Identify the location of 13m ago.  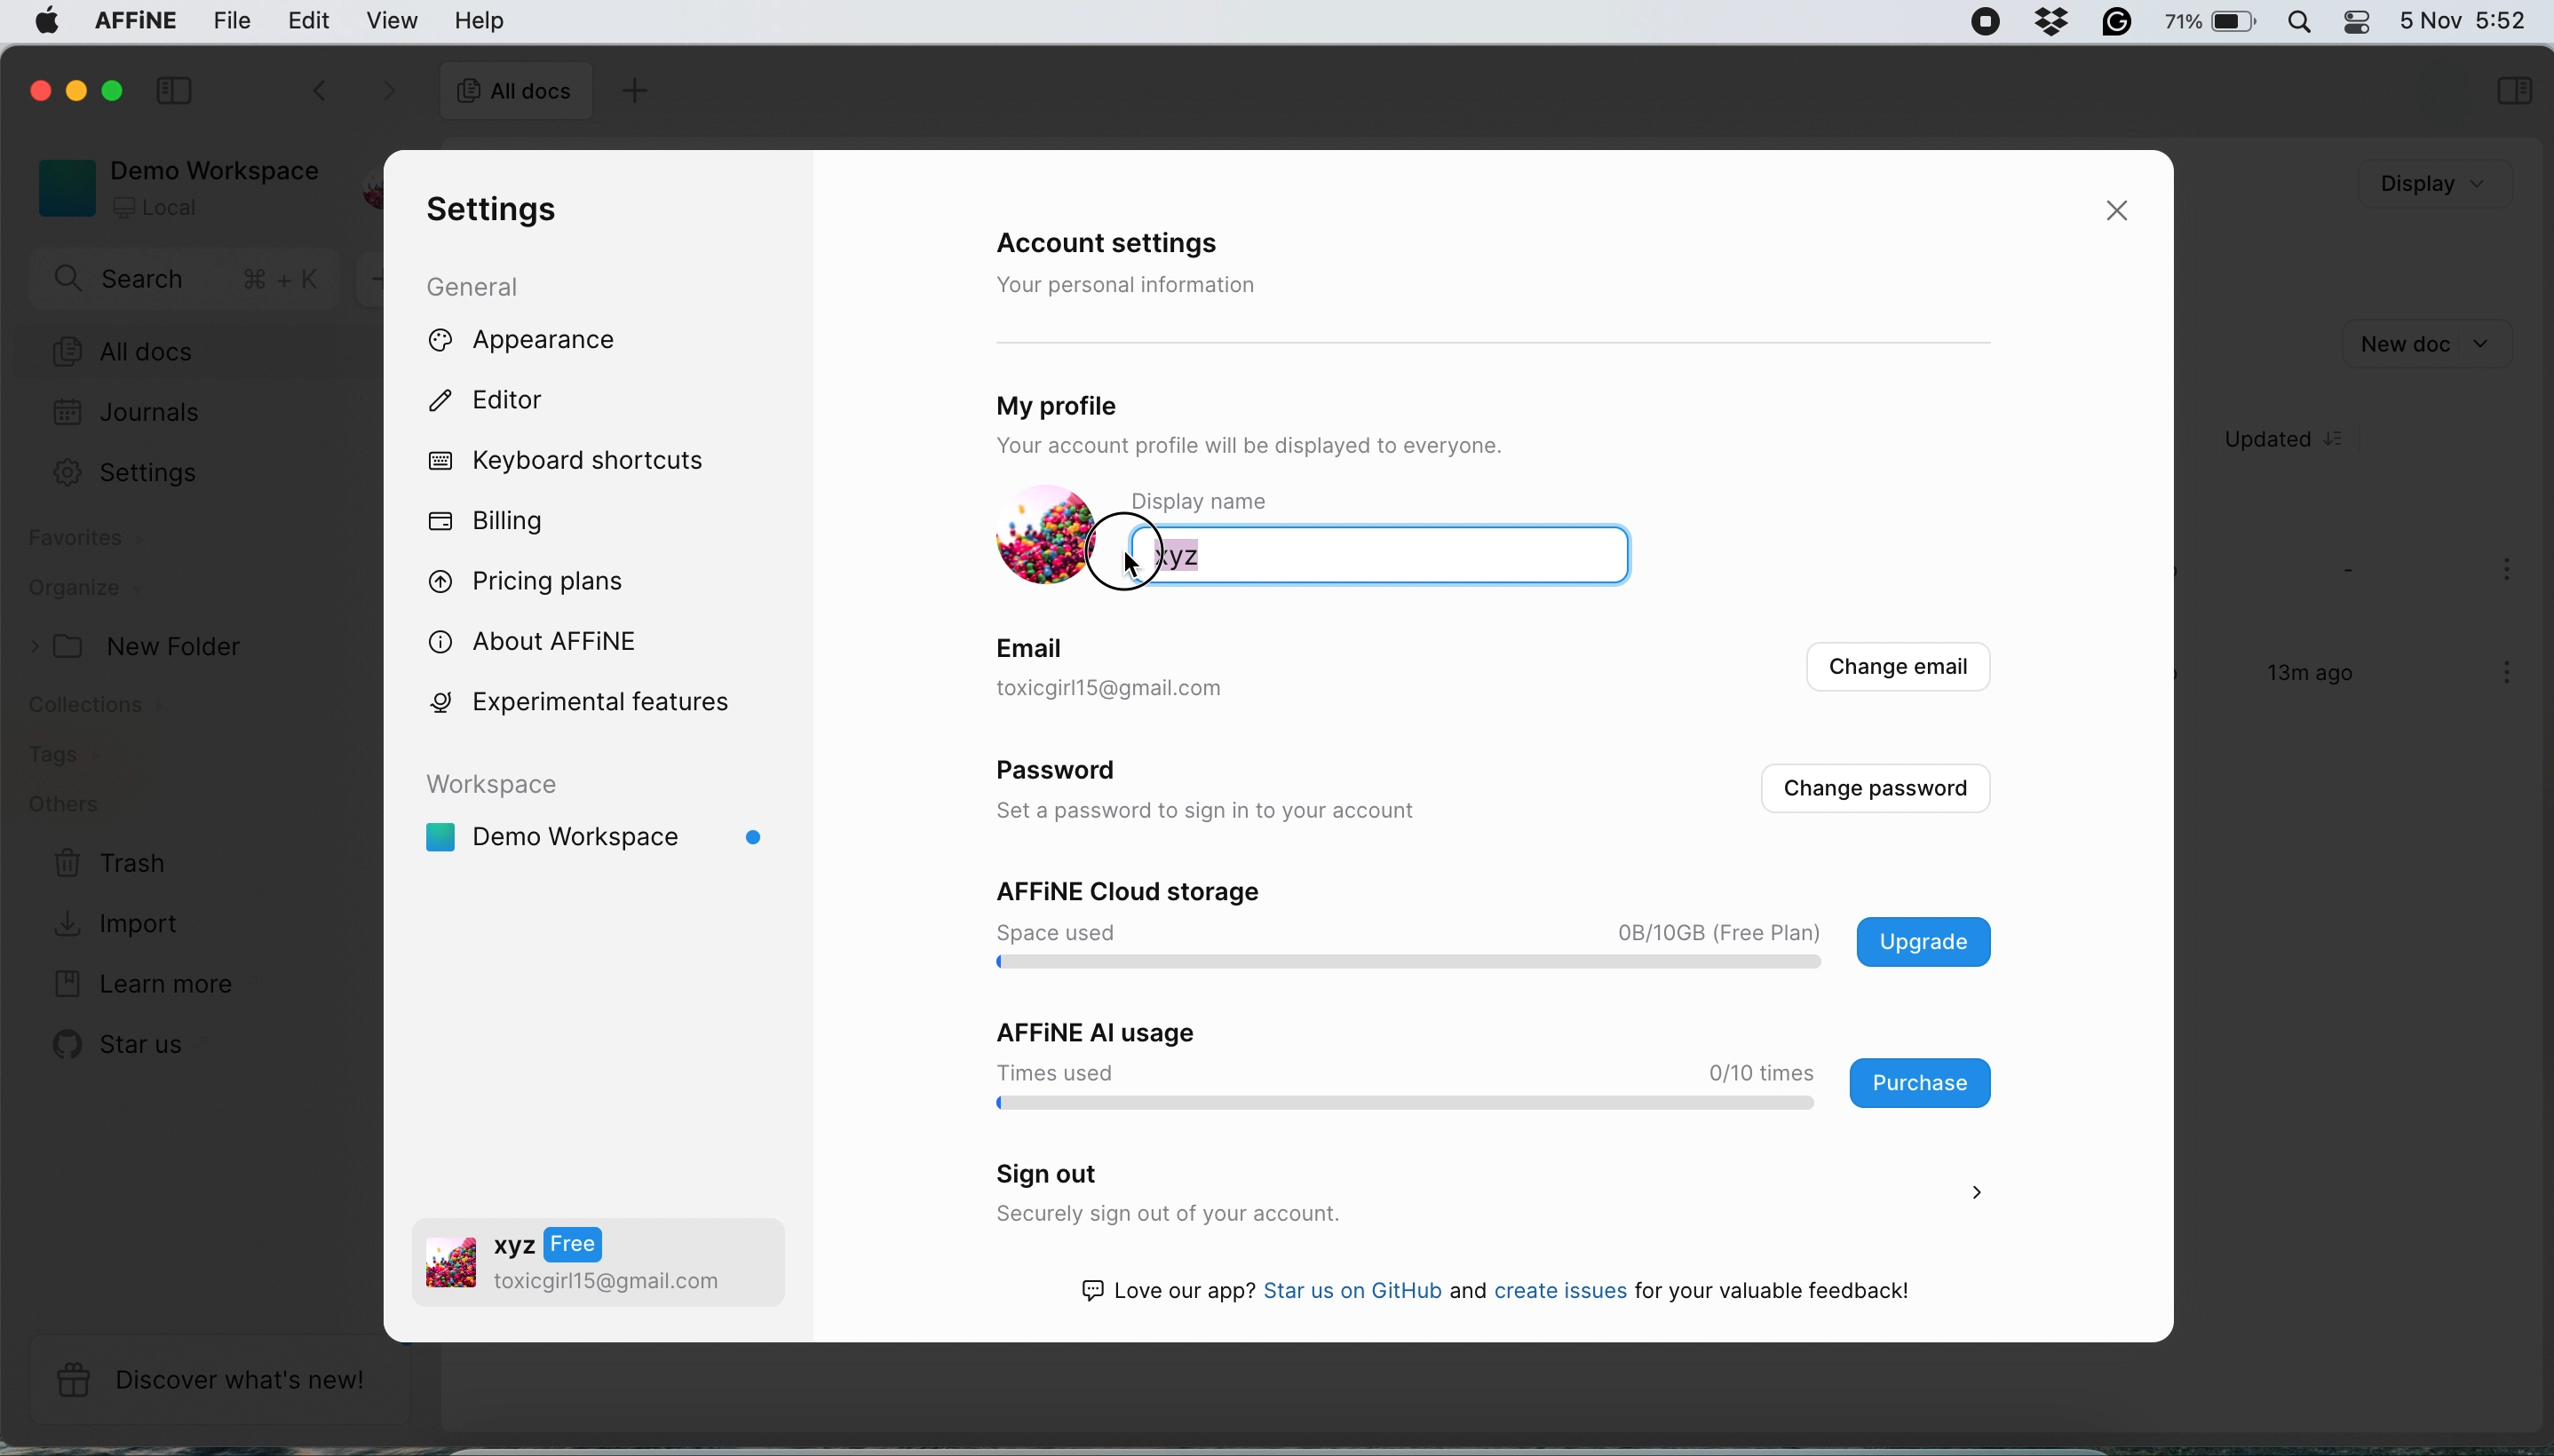
(2296, 682).